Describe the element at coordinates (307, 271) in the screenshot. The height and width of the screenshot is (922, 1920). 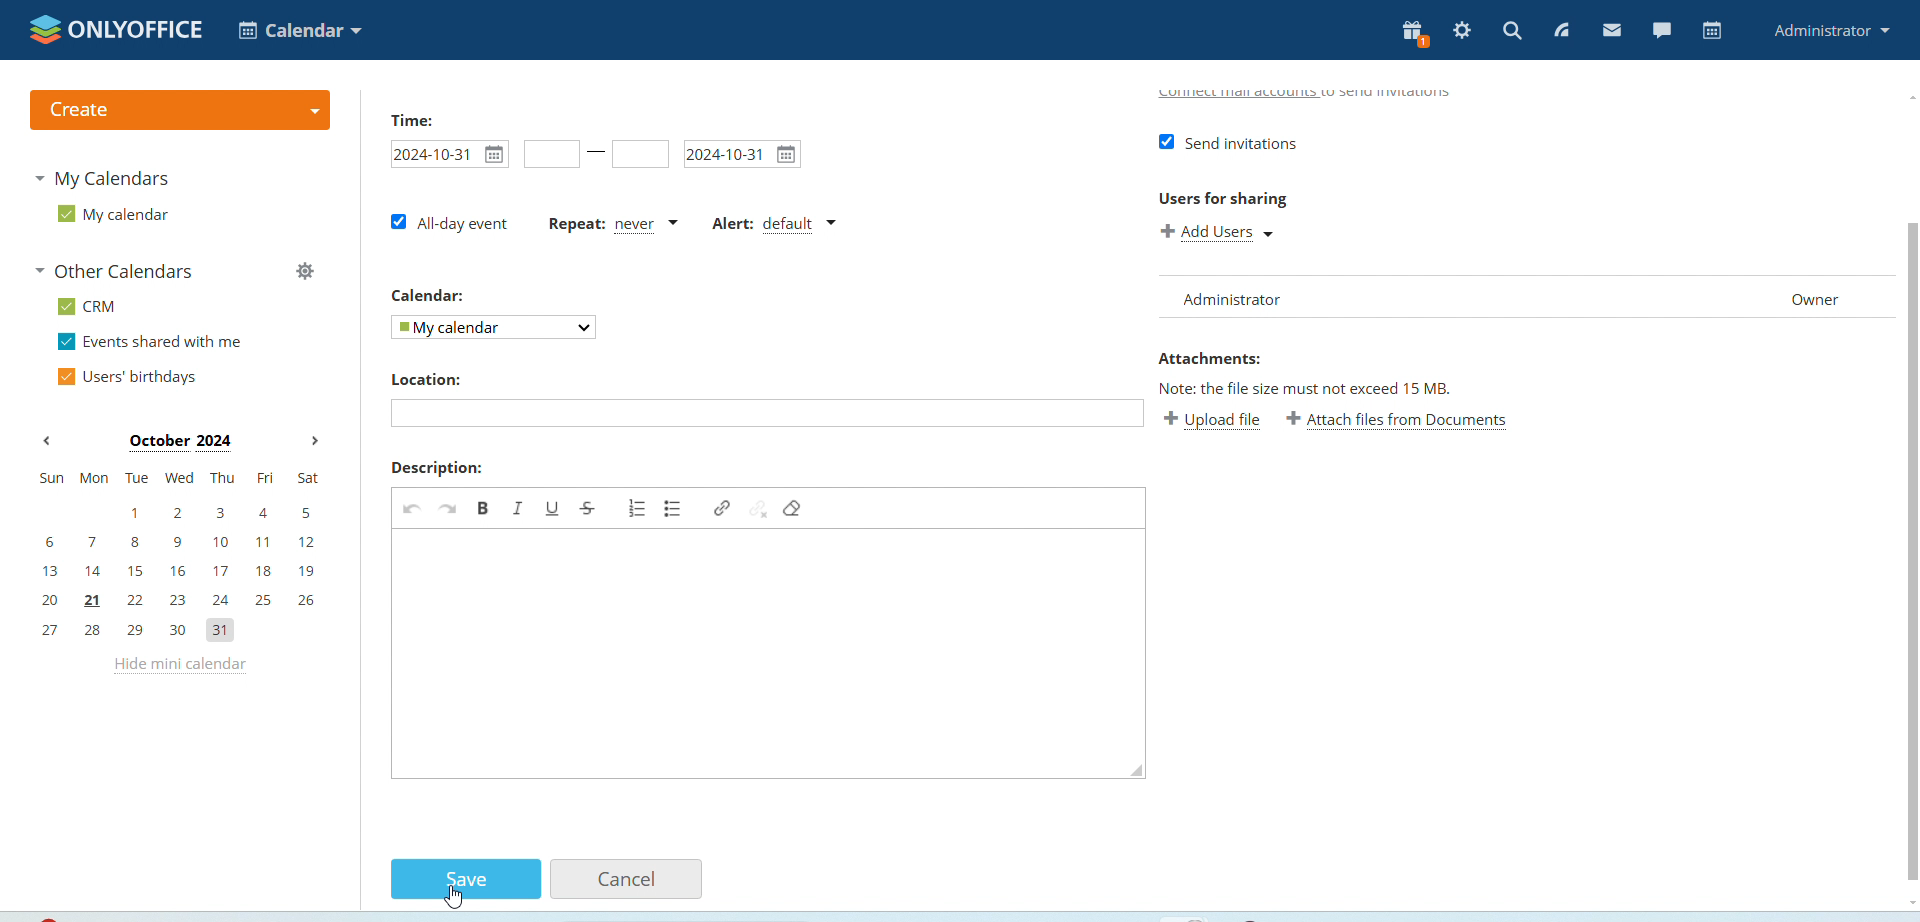
I see `manage` at that location.